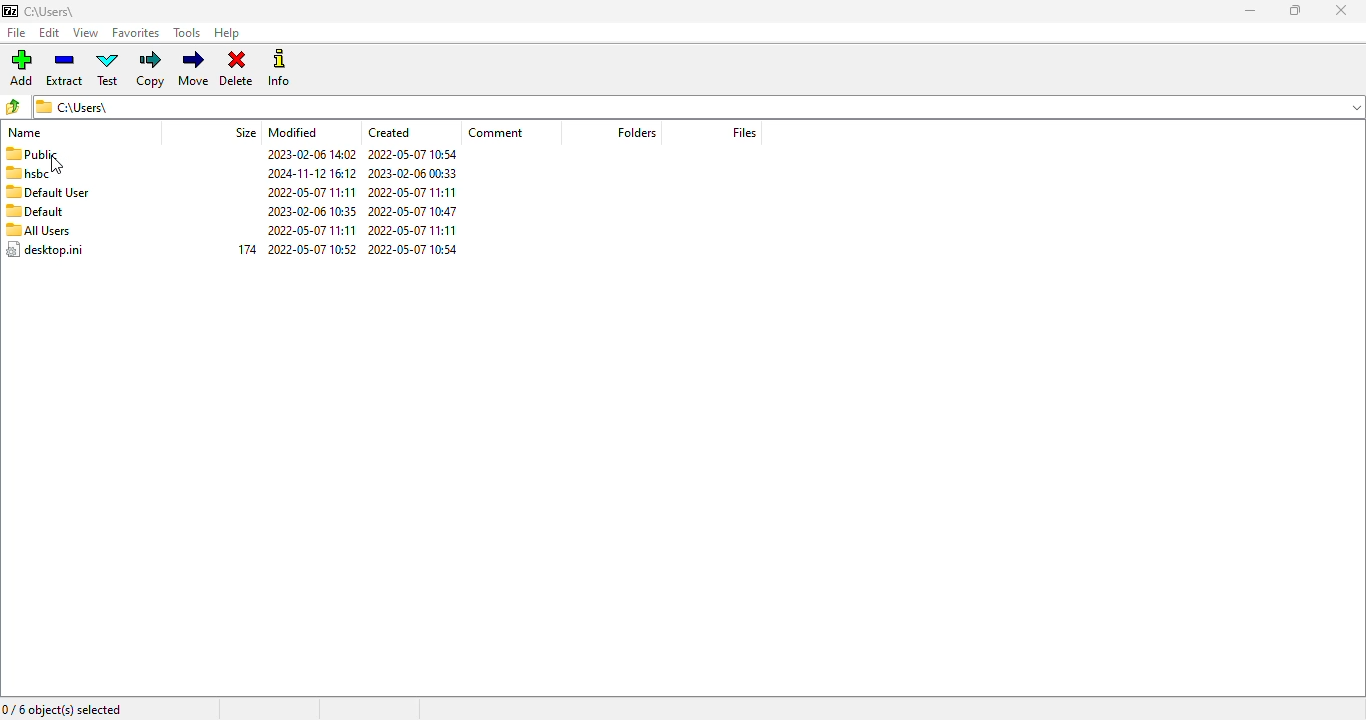 This screenshot has height=720, width=1366. What do you see at coordinates (496, 134) in the screenshot?
I see `comment` at bounding box center [496, 134].